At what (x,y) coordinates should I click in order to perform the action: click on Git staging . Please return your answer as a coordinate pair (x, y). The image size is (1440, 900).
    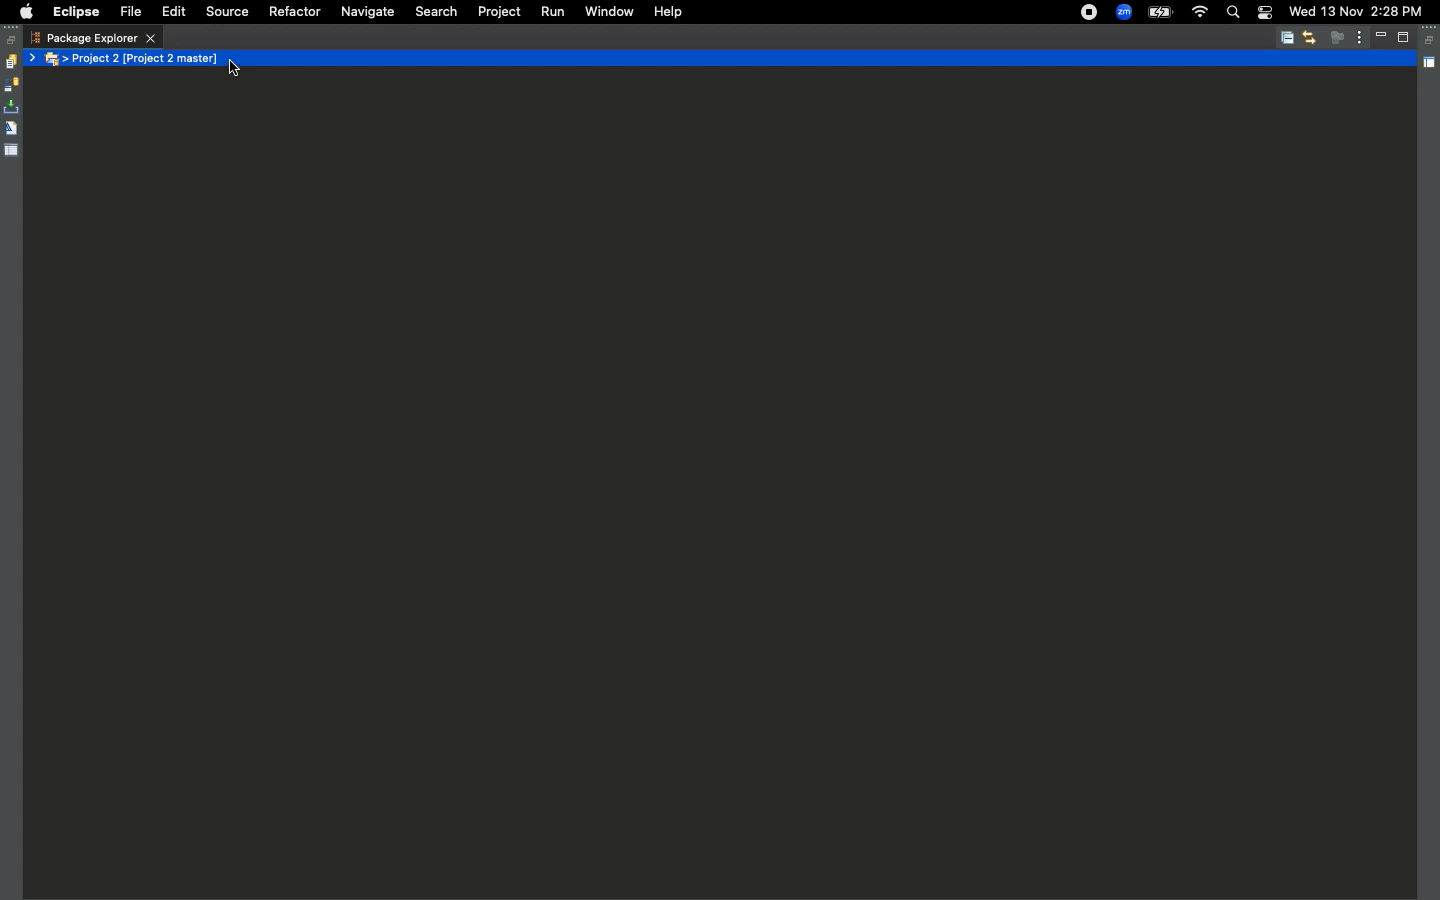
    Looking at the image, I should click on (13, 107).